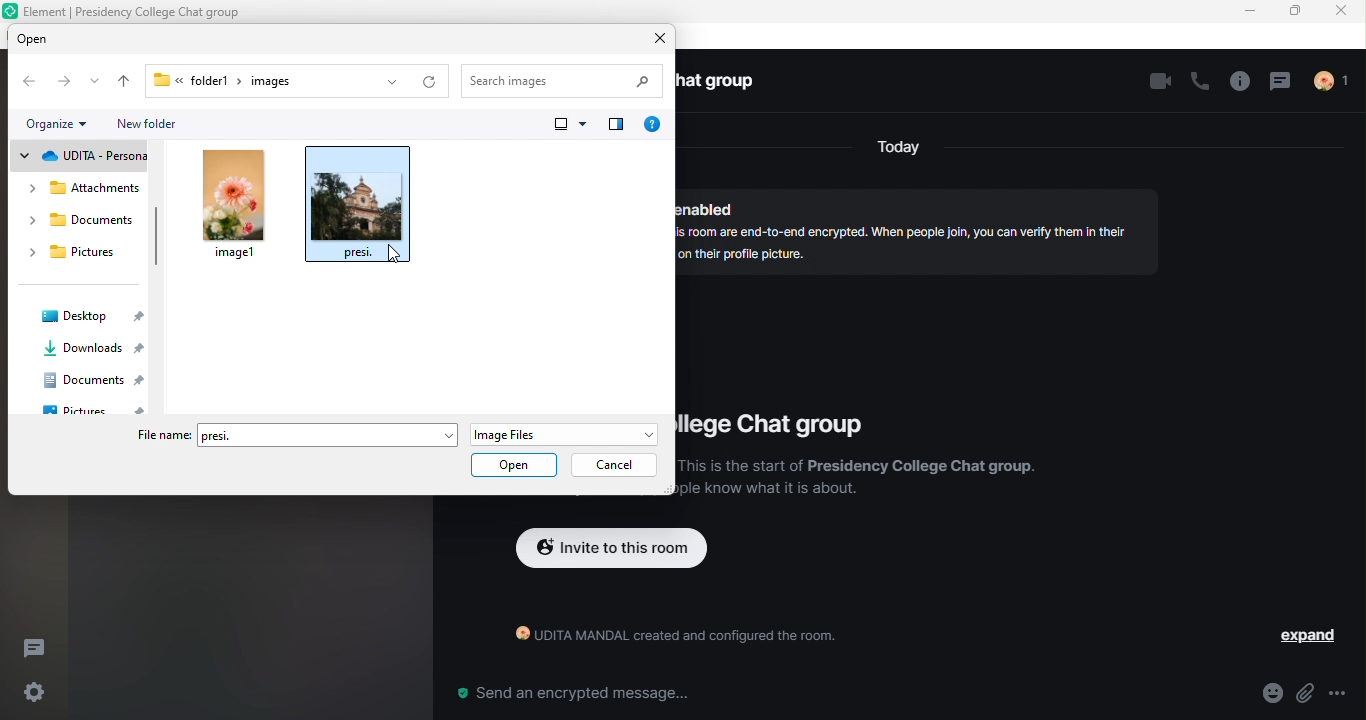 The image size is (1366, 720). What do you see at coordinates (565, 81) in the screenshot?
I see `search` at bounding box center [565, 81].